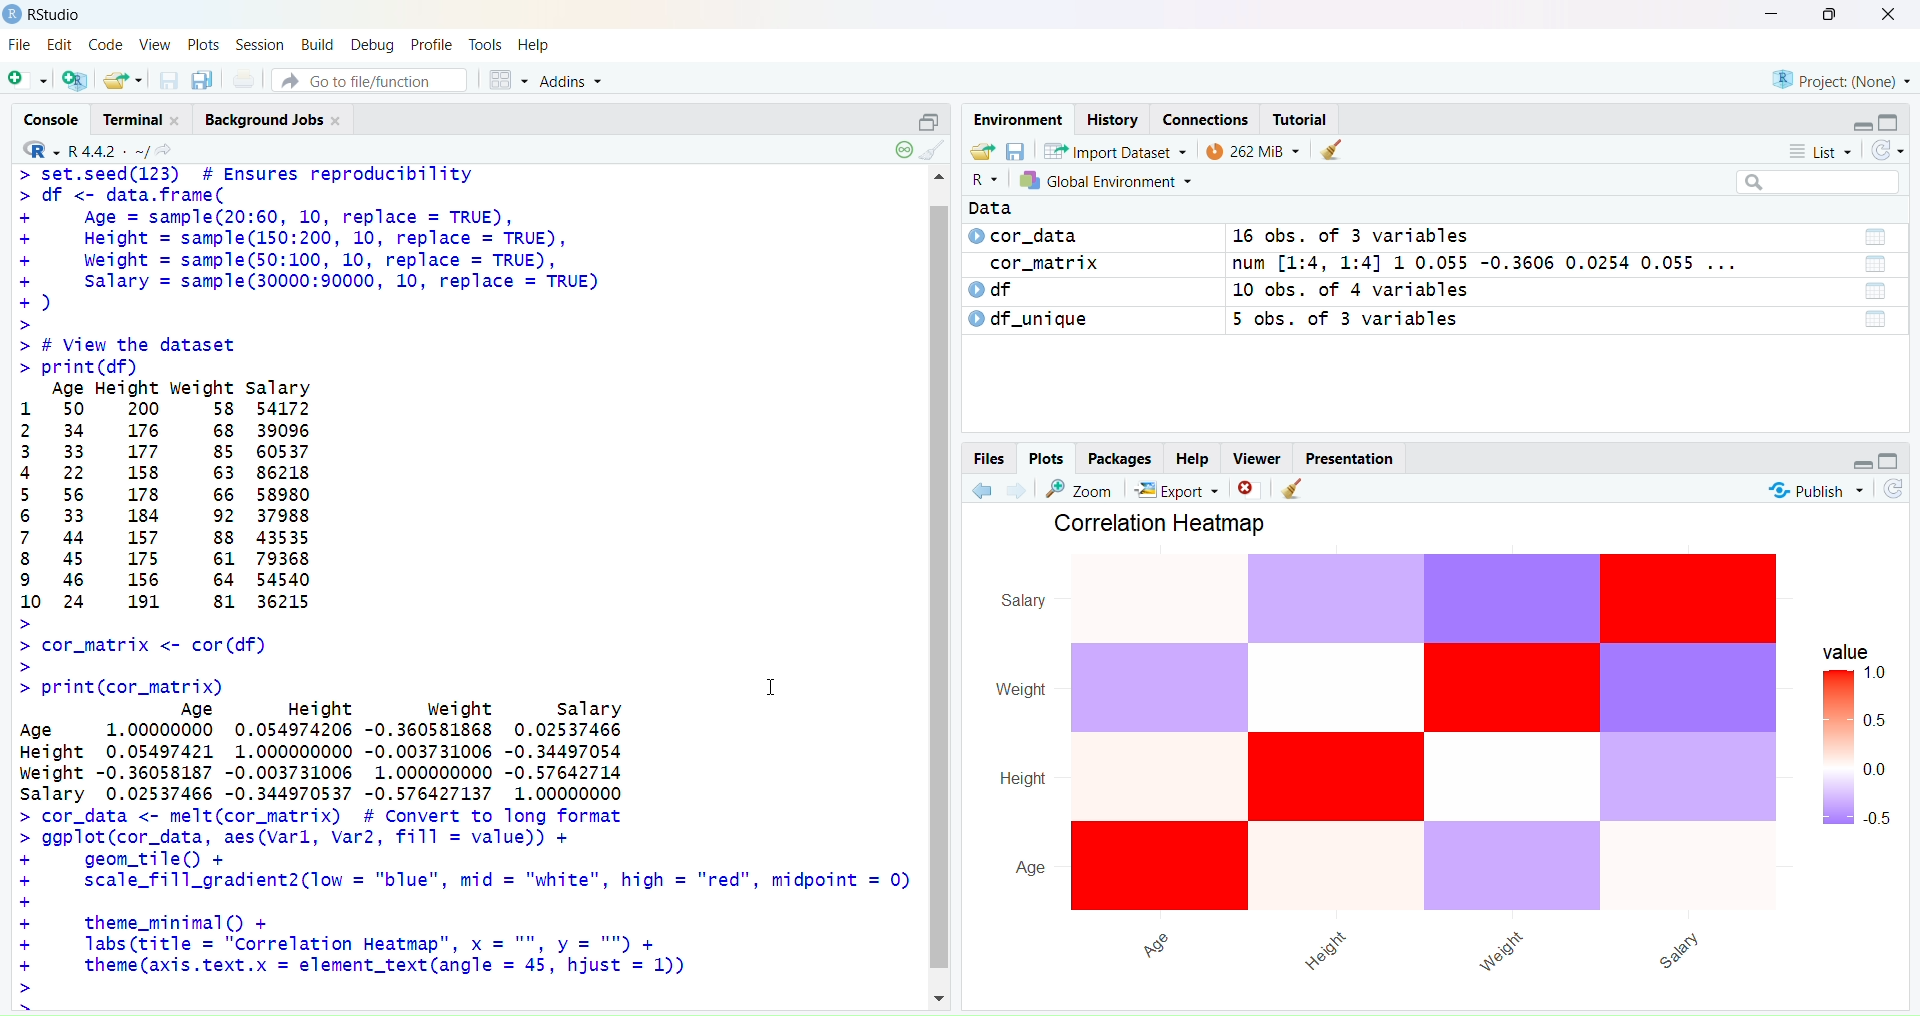 The height and width of the screenshot is (1016, 1920). What do you see at coordinates (1888, 459) in the screenshot?
I see `Maximize` at bounding box center [1888, 459].